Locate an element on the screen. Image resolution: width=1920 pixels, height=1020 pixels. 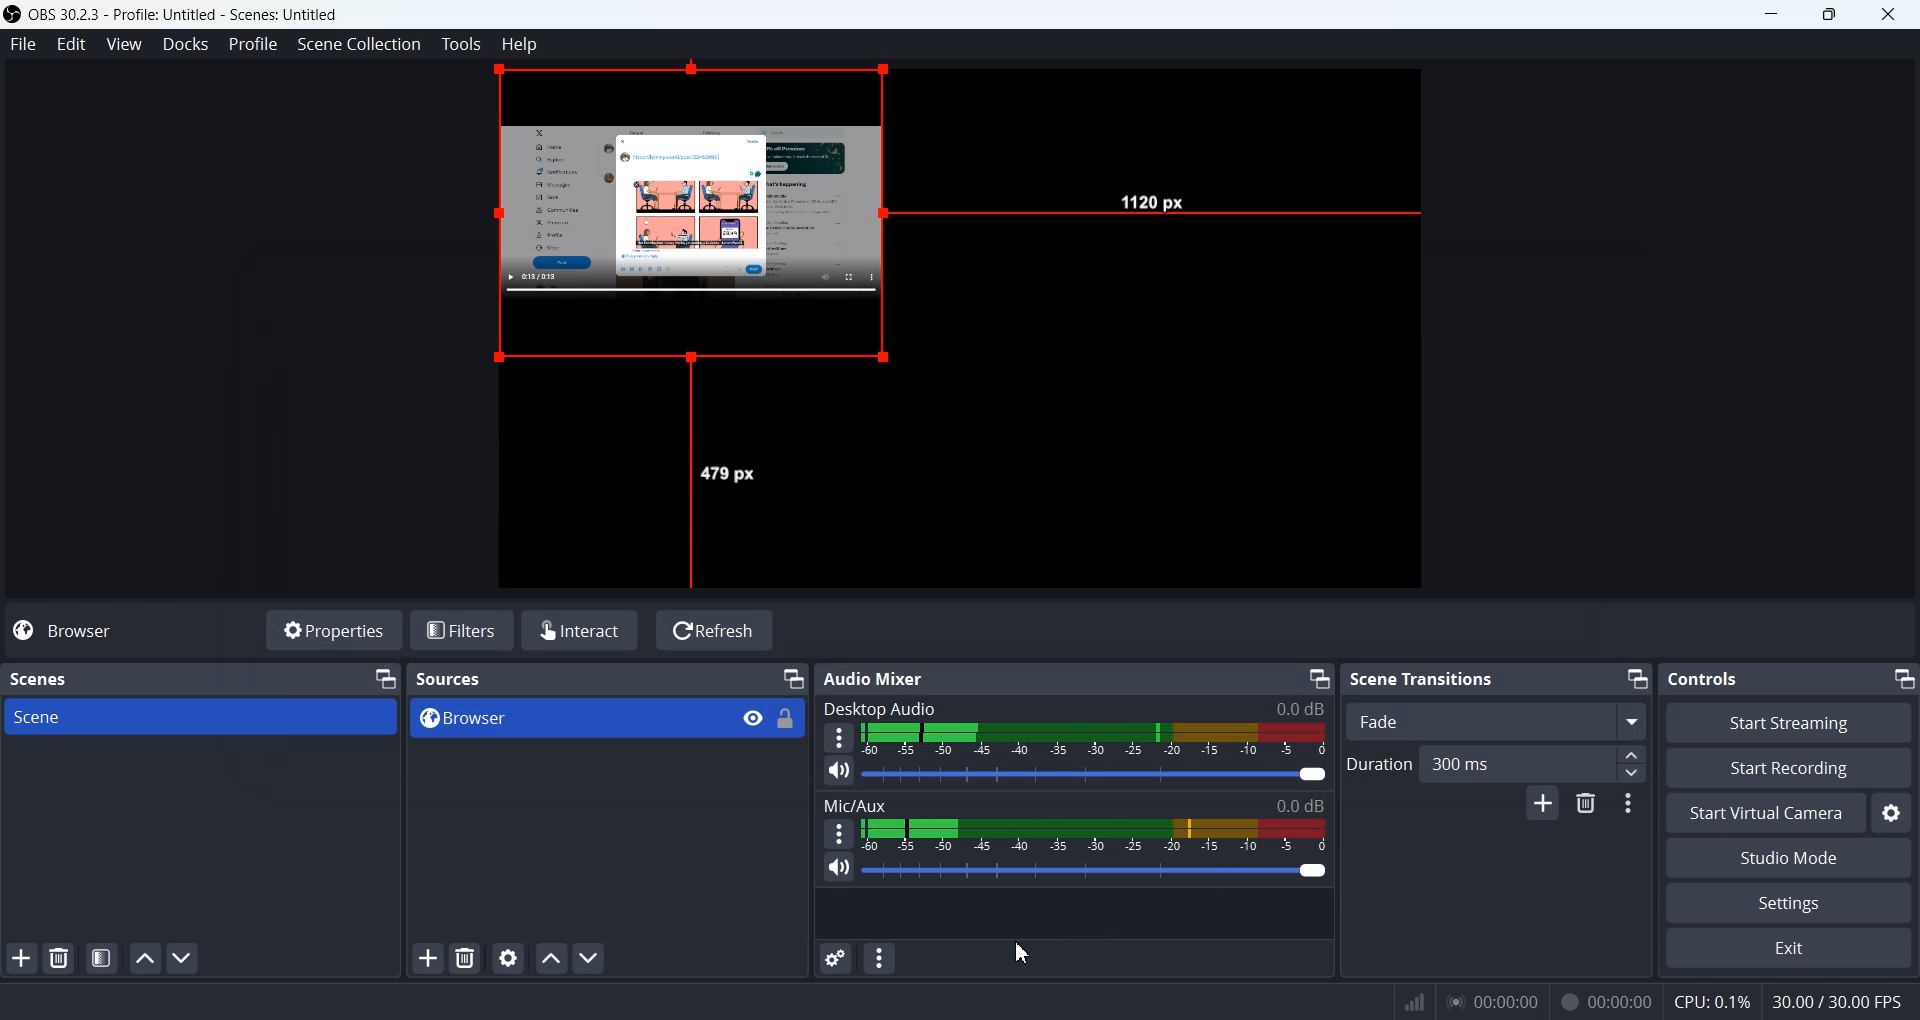
Start Recording is located at coordinates (1788, 767).